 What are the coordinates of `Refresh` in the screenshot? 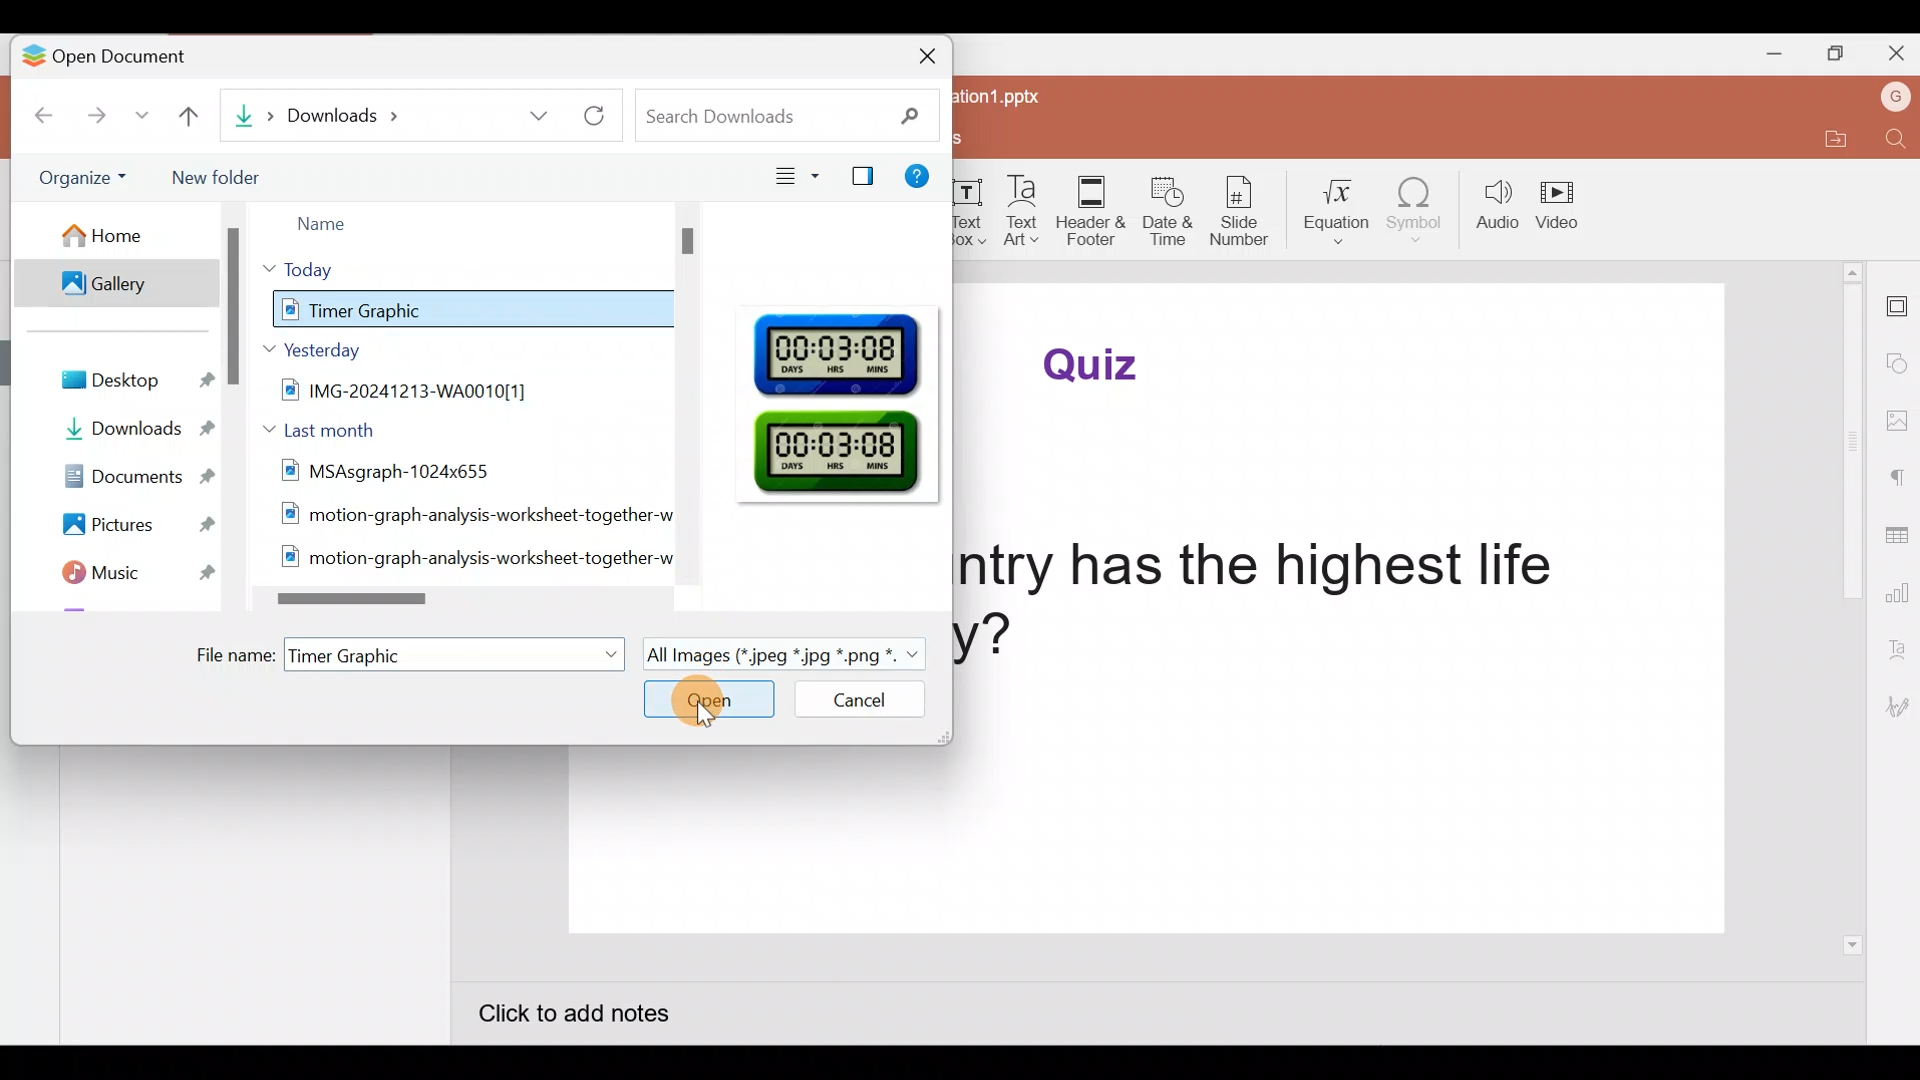 It's located at (606, 113).